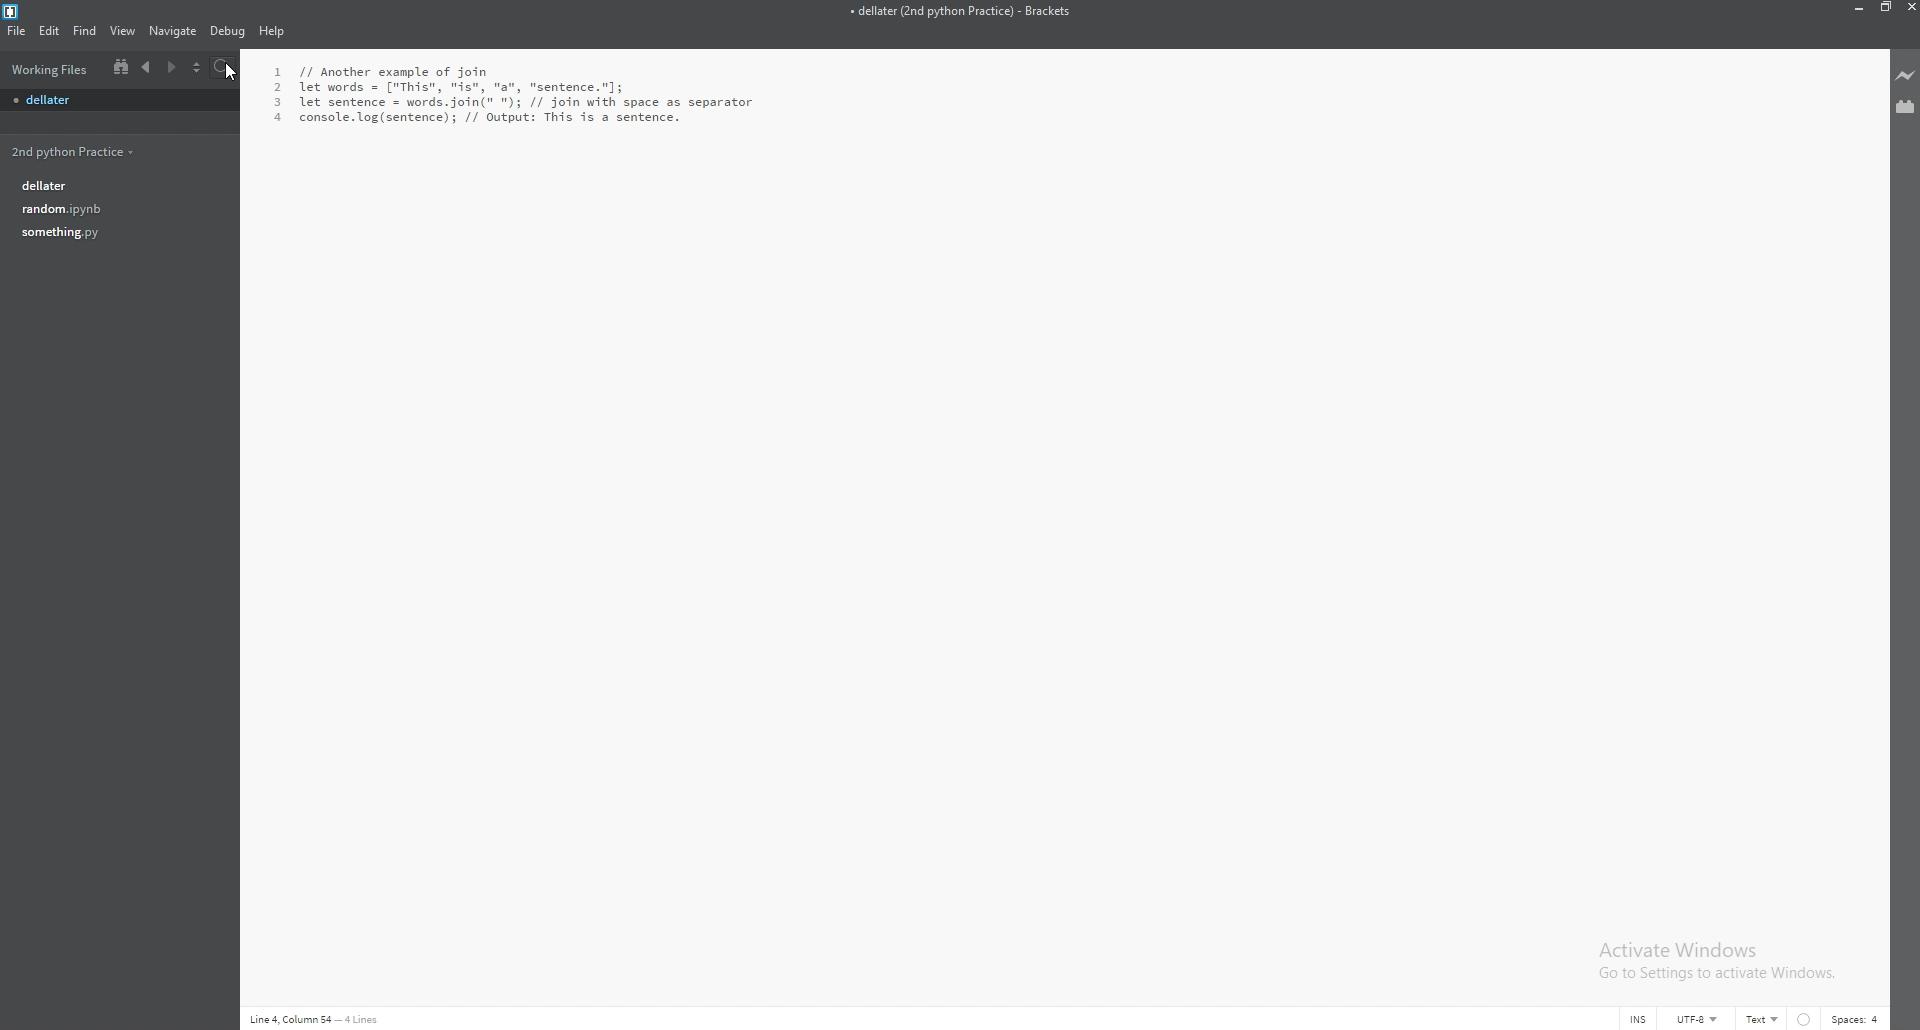 This screenshot has height=1030, width=1920. Describe the element at coordinates (197, 67) in the screenshot. I see `choose` at that location.